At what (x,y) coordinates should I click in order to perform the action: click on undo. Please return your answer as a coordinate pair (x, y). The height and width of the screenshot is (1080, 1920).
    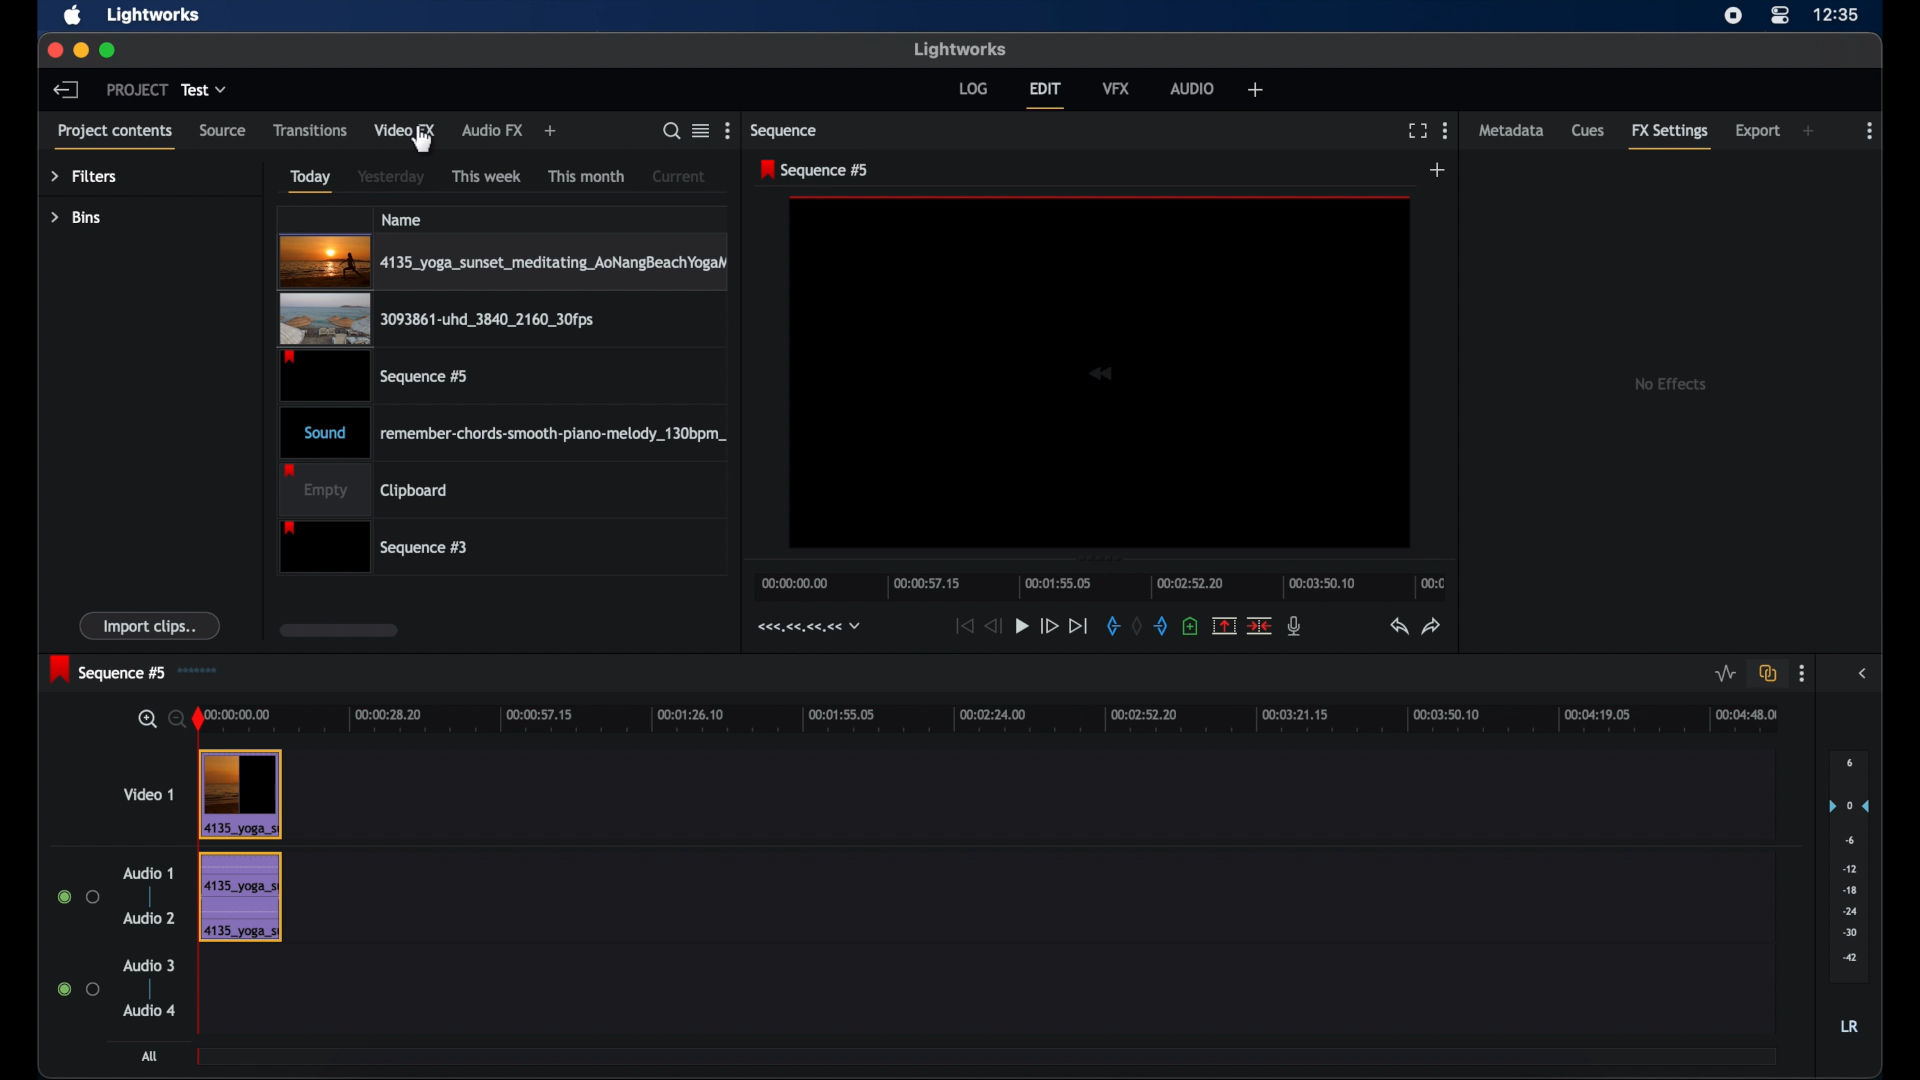
    Looking at the image, I should click on (1399, 627).